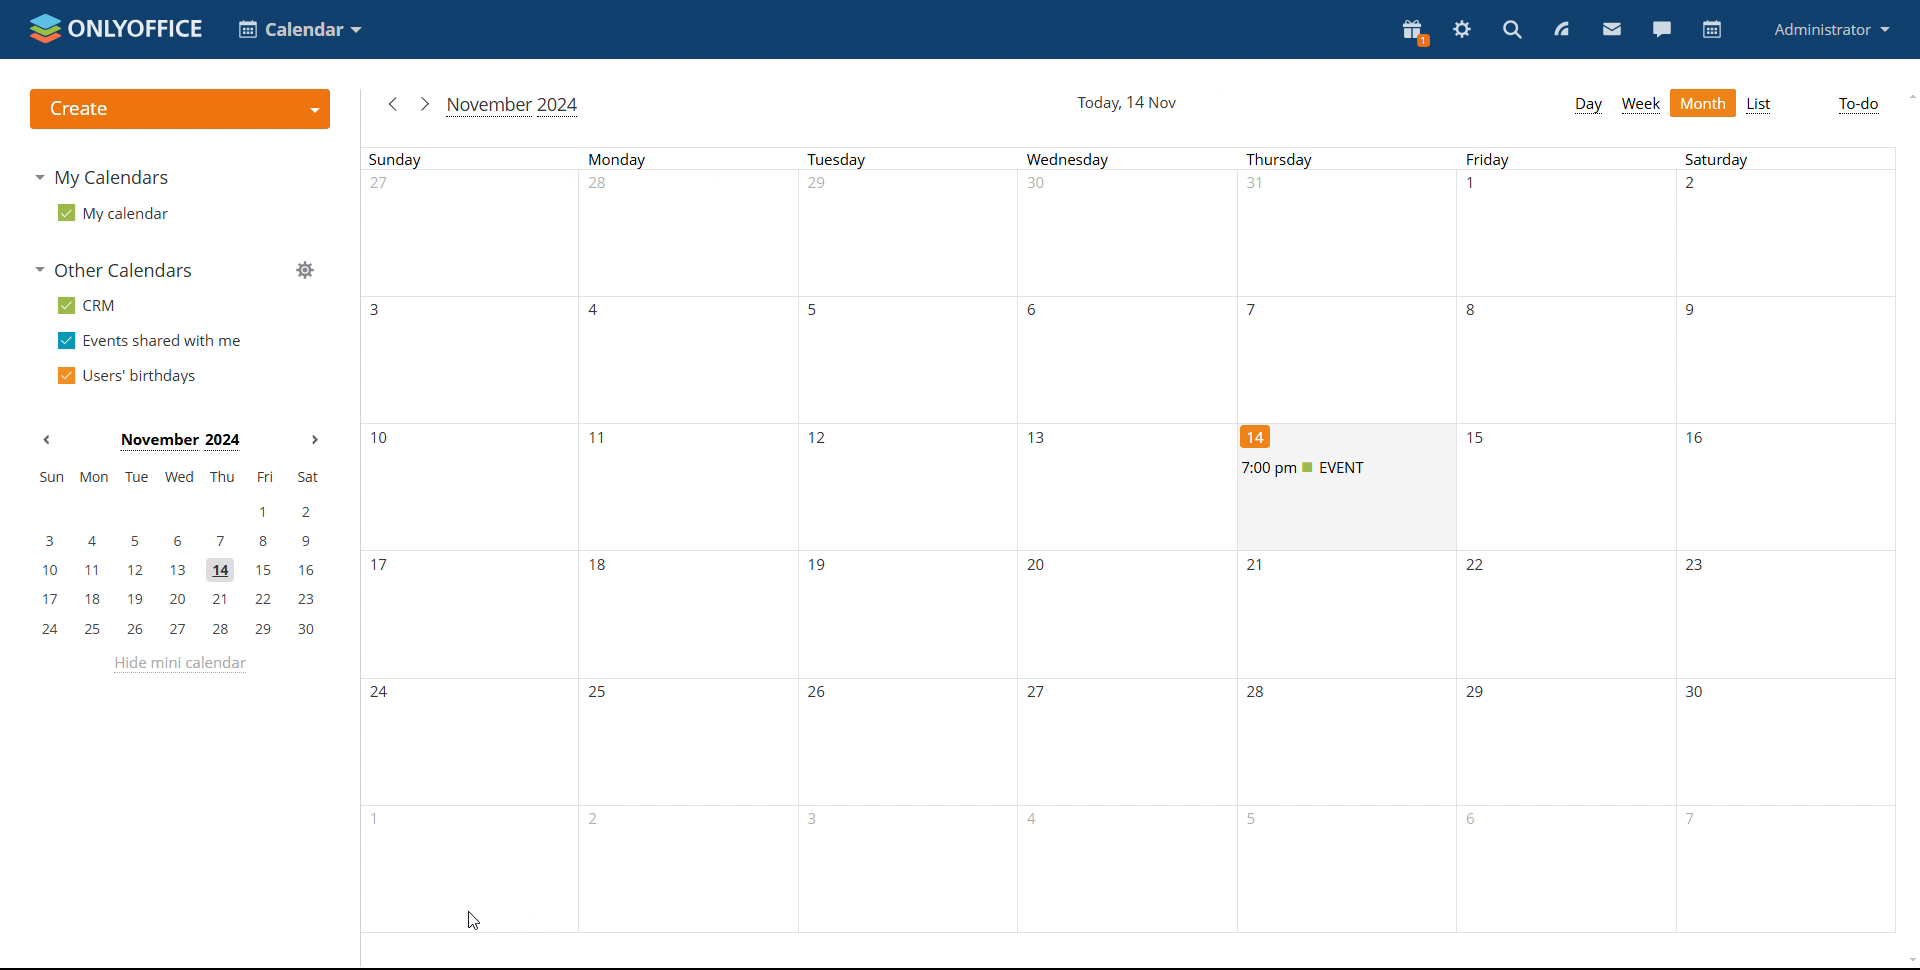 The image size is (1920, 970). What do you see at coordinates (471, 916) in the screenshot?
I see `cursor` at bounding box center [471, 916].